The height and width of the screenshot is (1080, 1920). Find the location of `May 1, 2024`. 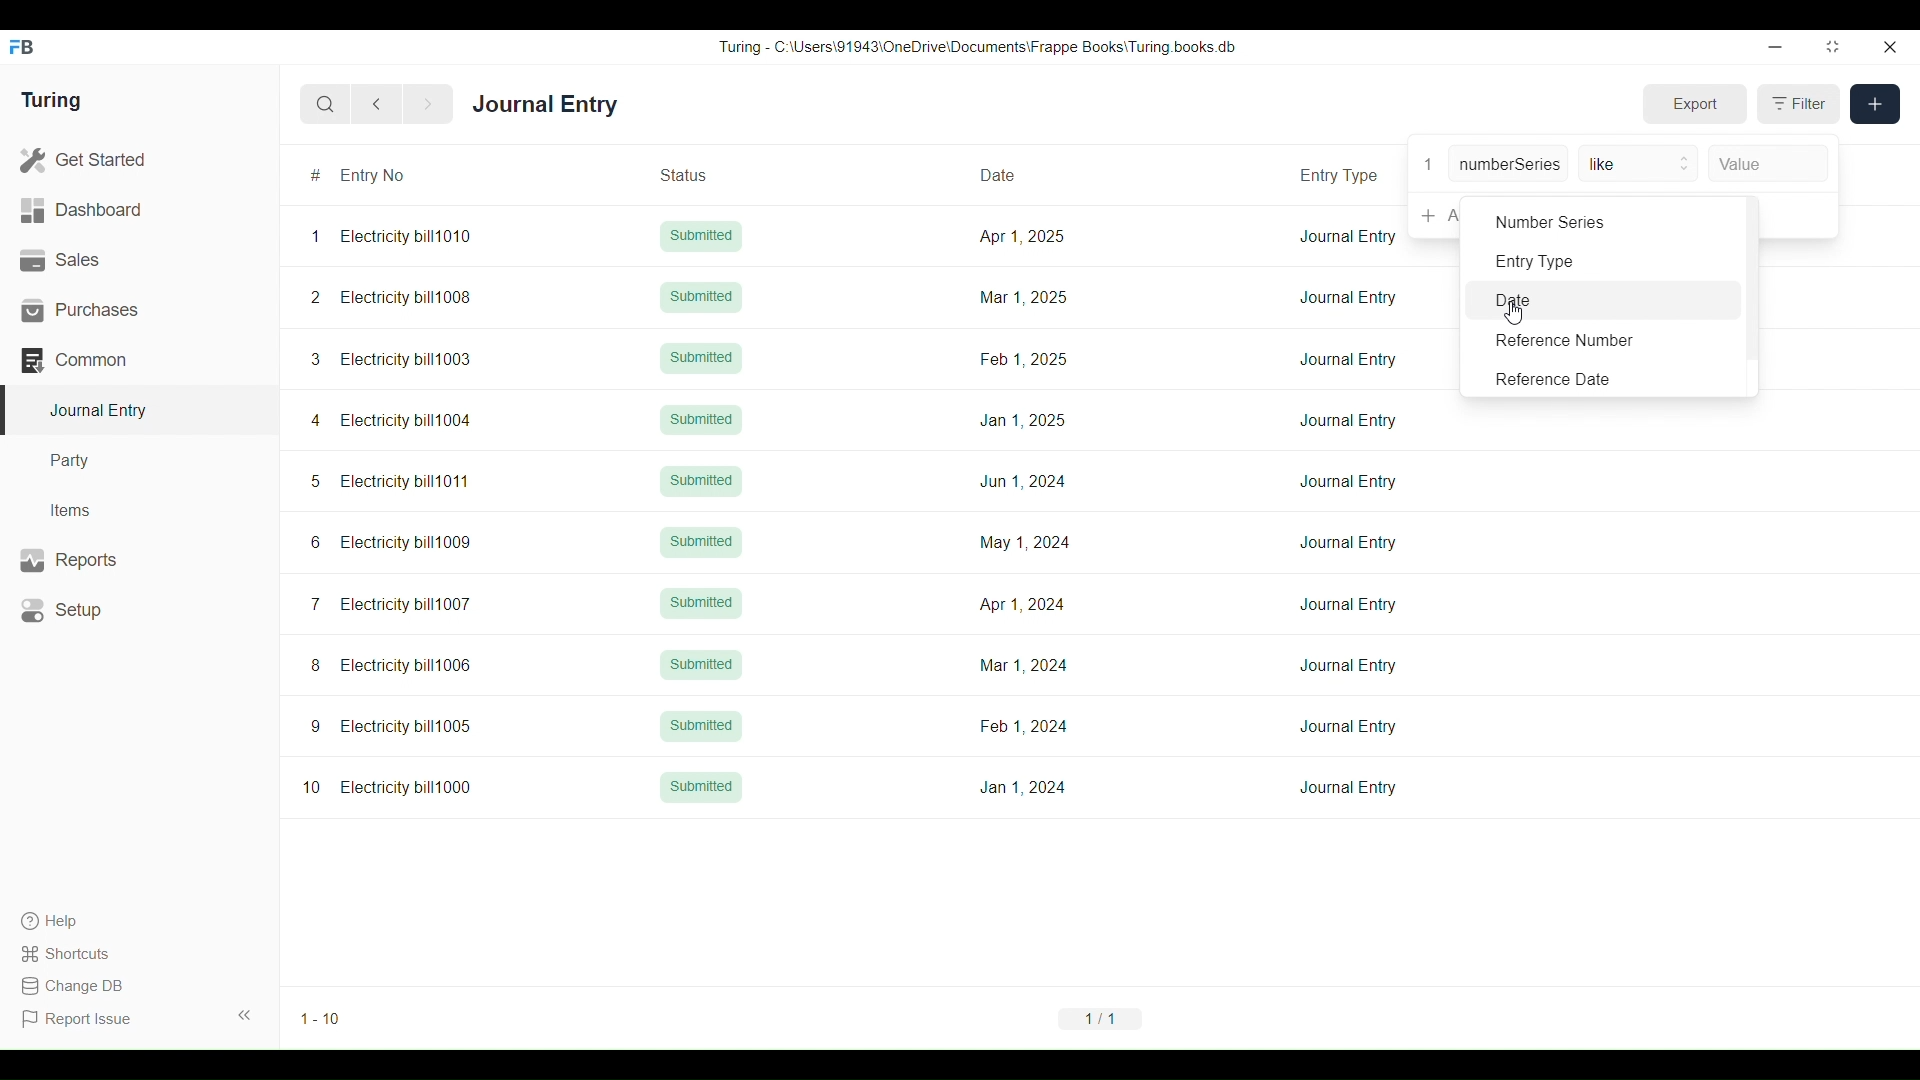

May 1, 2024 is located at coordinates (1024, 541).